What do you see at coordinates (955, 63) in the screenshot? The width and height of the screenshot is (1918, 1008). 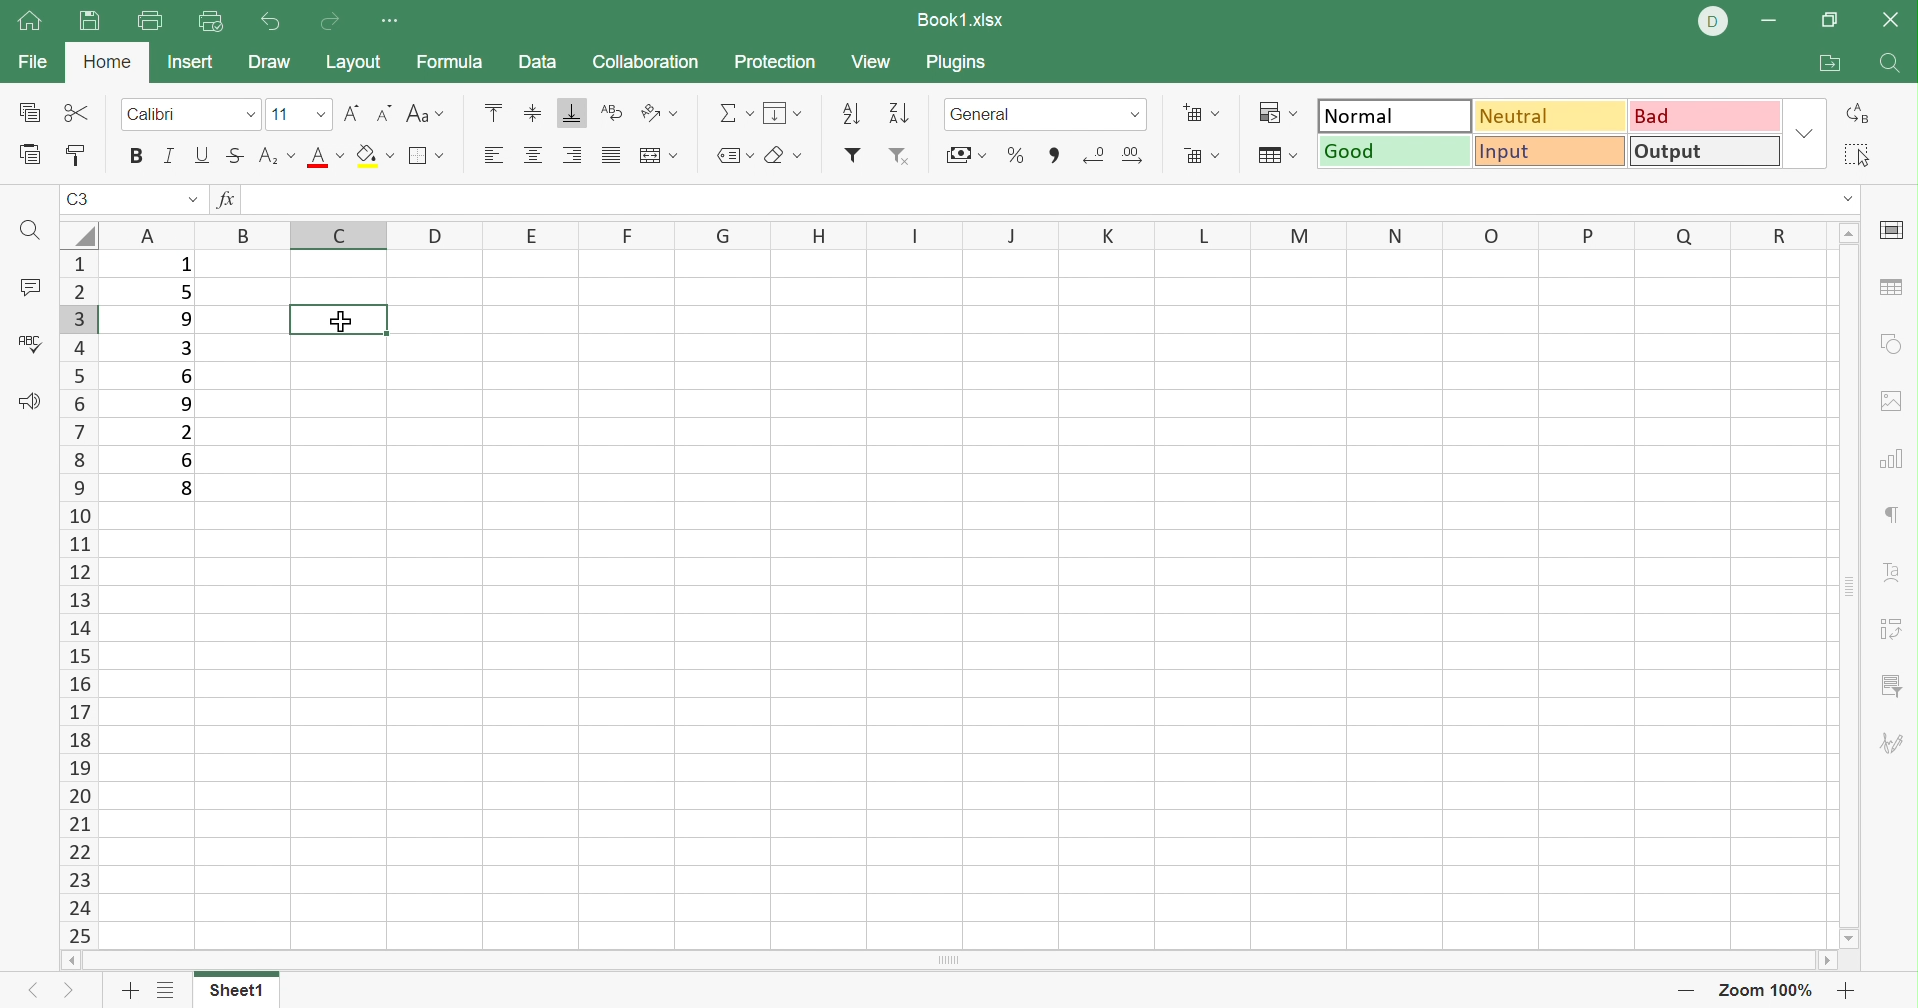 I see `Plugins` at bounding box center [955, 63].